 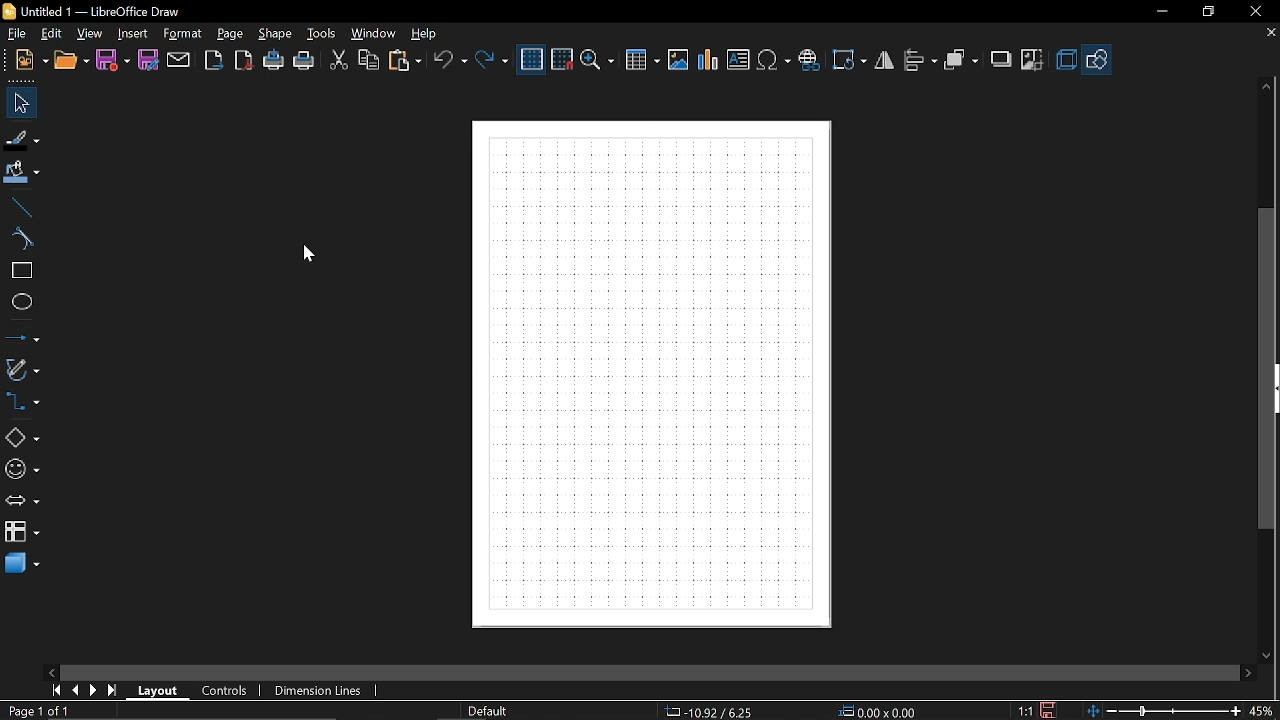 What do you see at coordinates (598, 62) in the screenshot?
I see `zoom` at bounding box center [598, 62].